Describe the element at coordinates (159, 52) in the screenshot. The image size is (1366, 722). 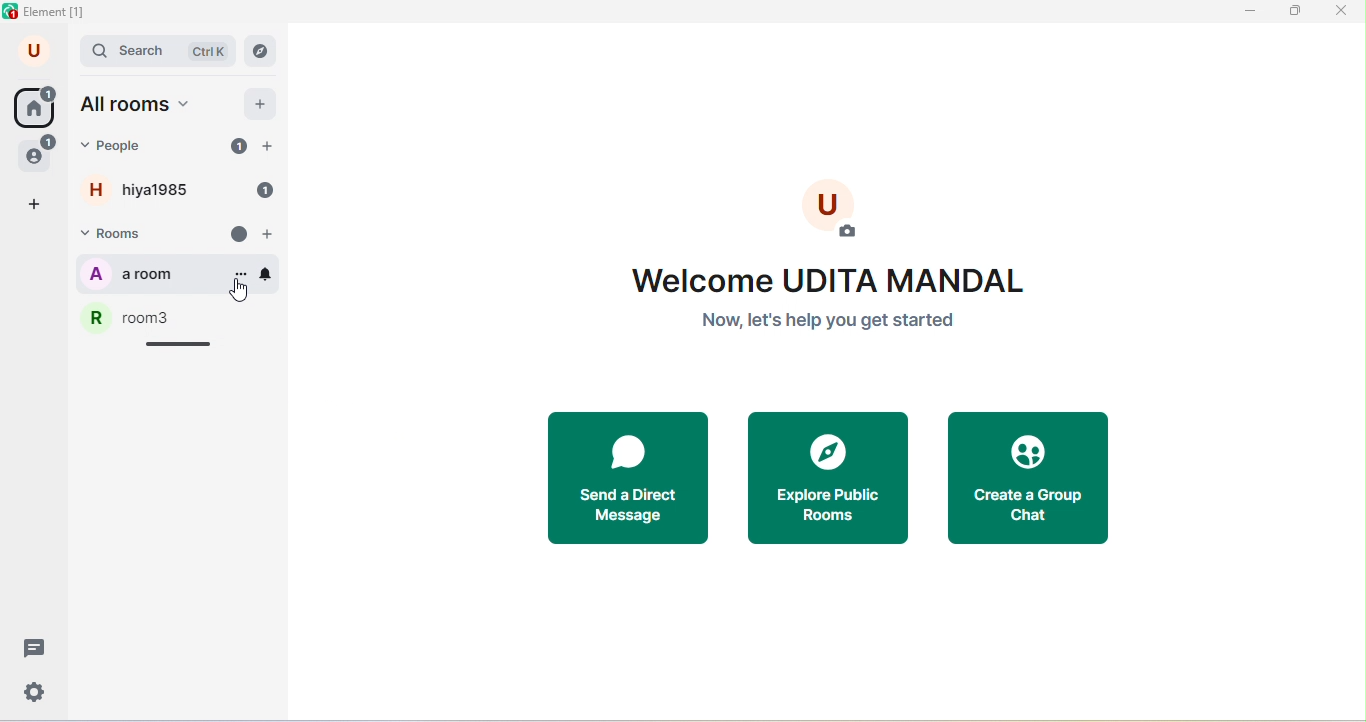
I see `search bar` at that location.